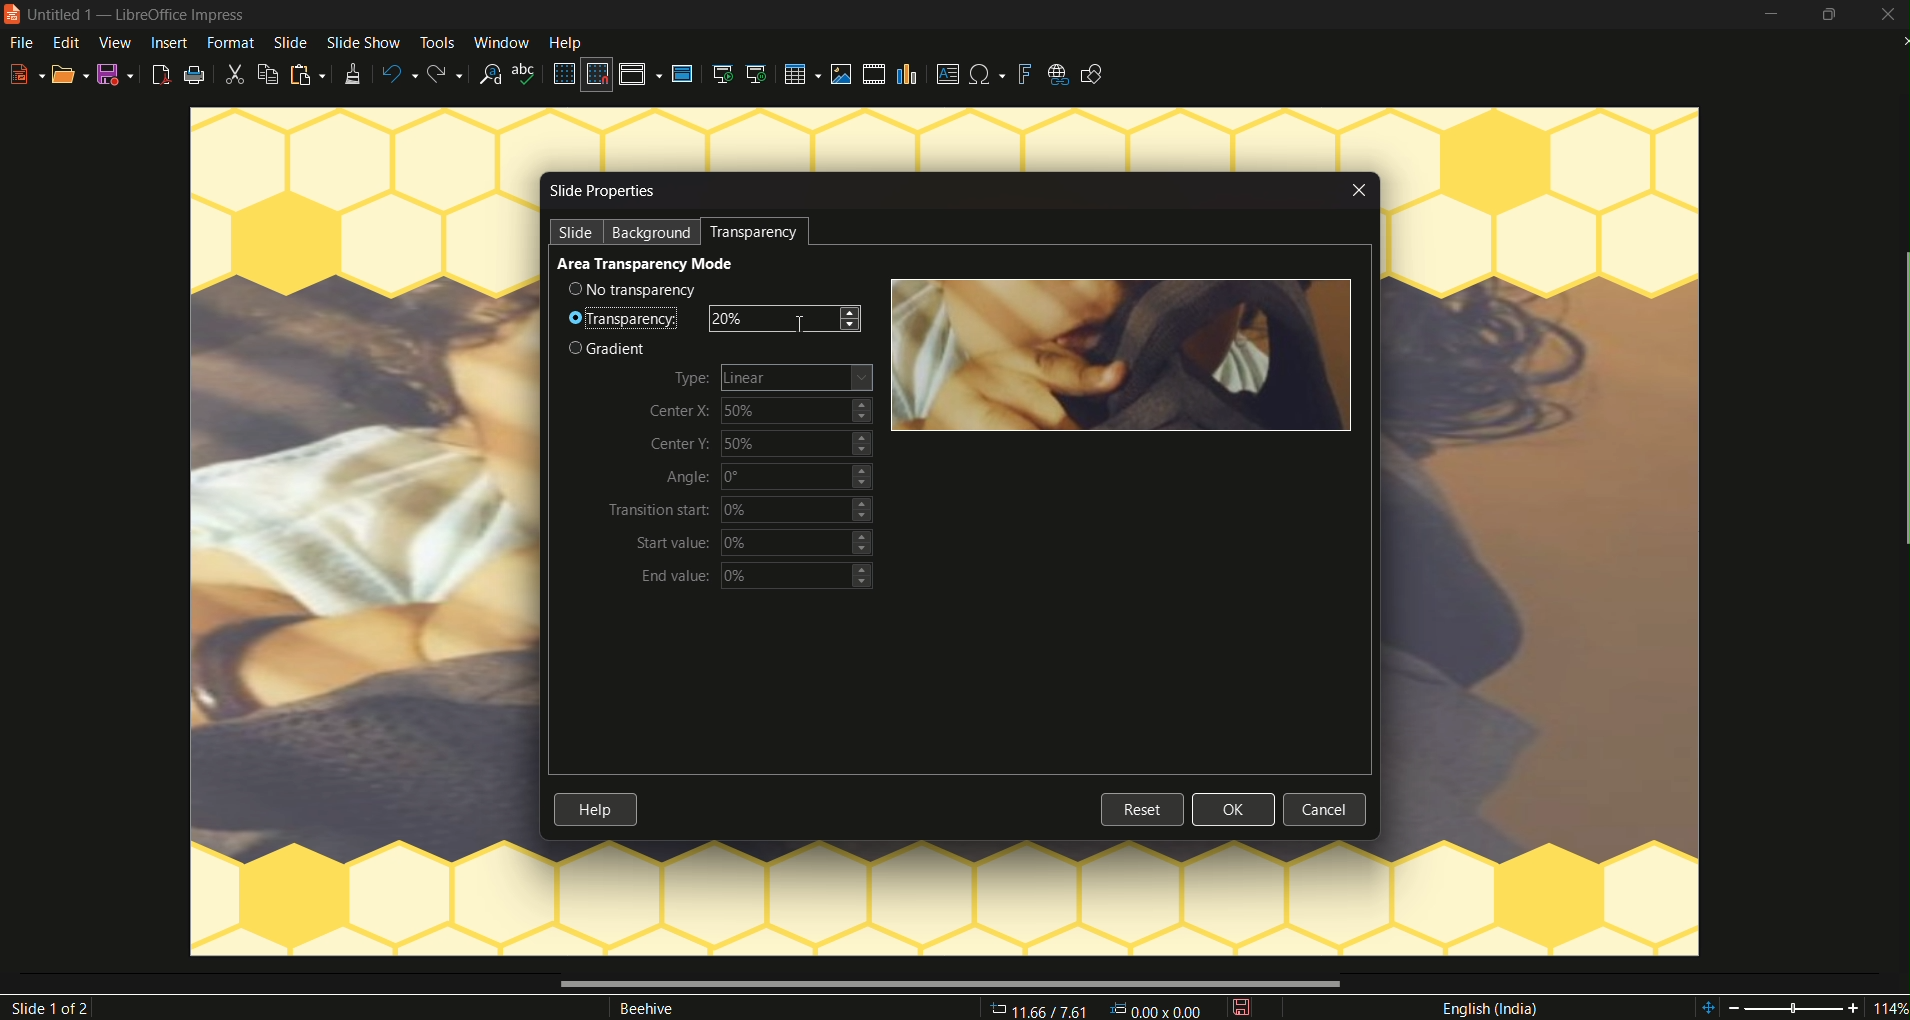  I want to click on master slide, so click(686, 75).